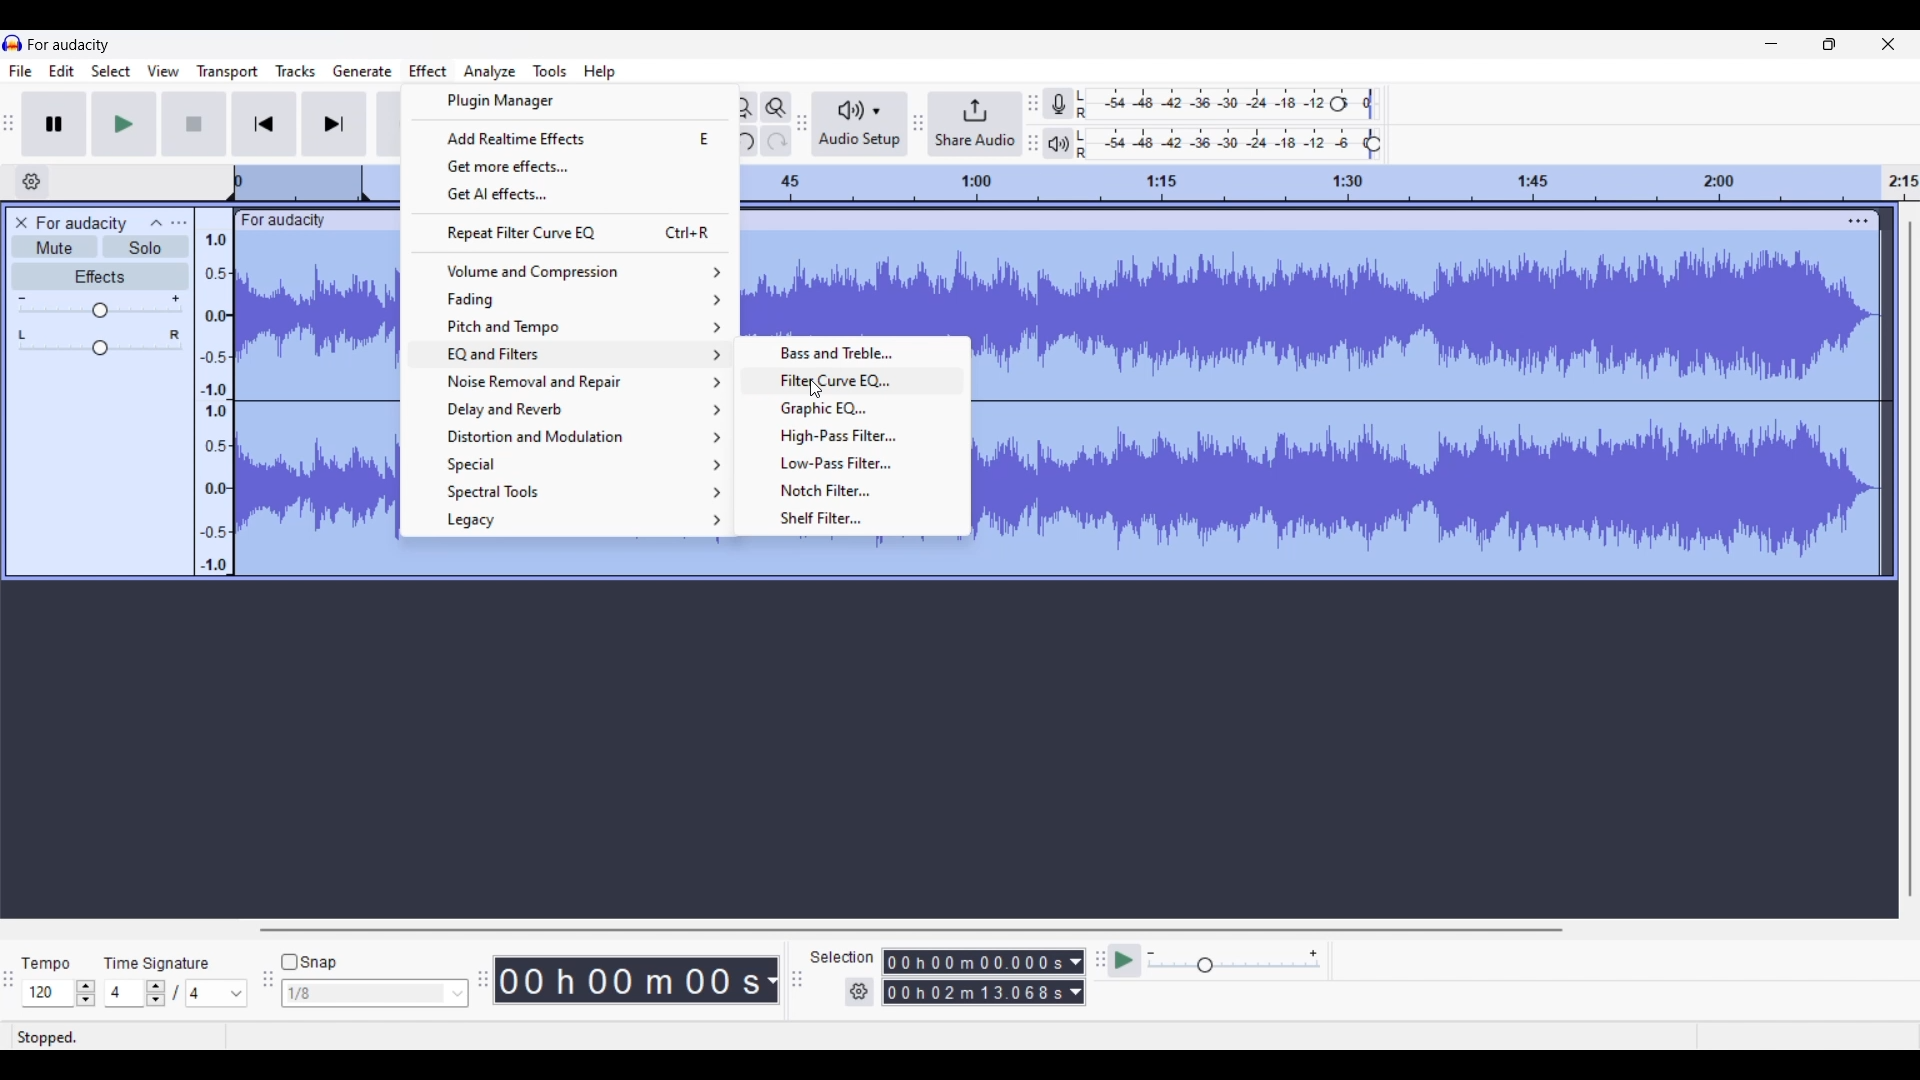 The height and width of the screenshot is (1080, 1920). What do you see at coordinates (859, 992) in the screenshot?
I see `Selection settings` at bounding box center [859, 992].